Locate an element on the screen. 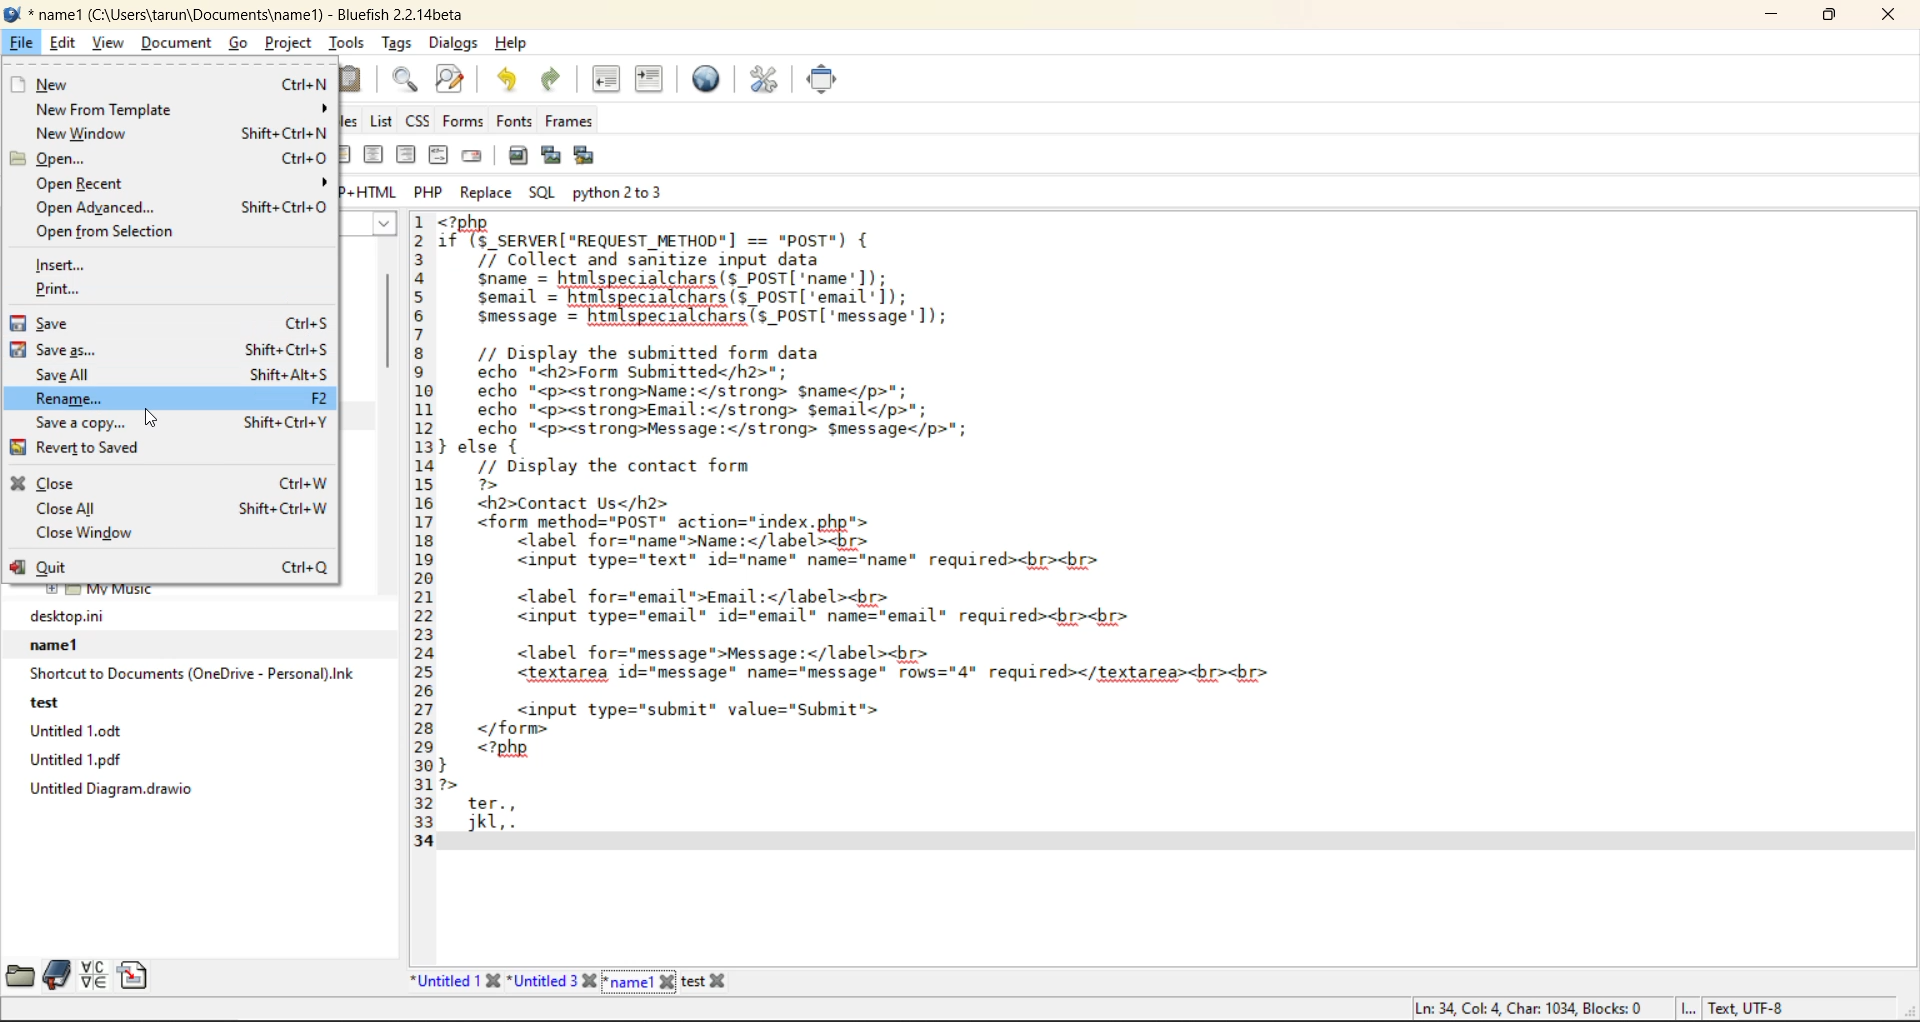  recent files path is located at coordinates (189, 705).